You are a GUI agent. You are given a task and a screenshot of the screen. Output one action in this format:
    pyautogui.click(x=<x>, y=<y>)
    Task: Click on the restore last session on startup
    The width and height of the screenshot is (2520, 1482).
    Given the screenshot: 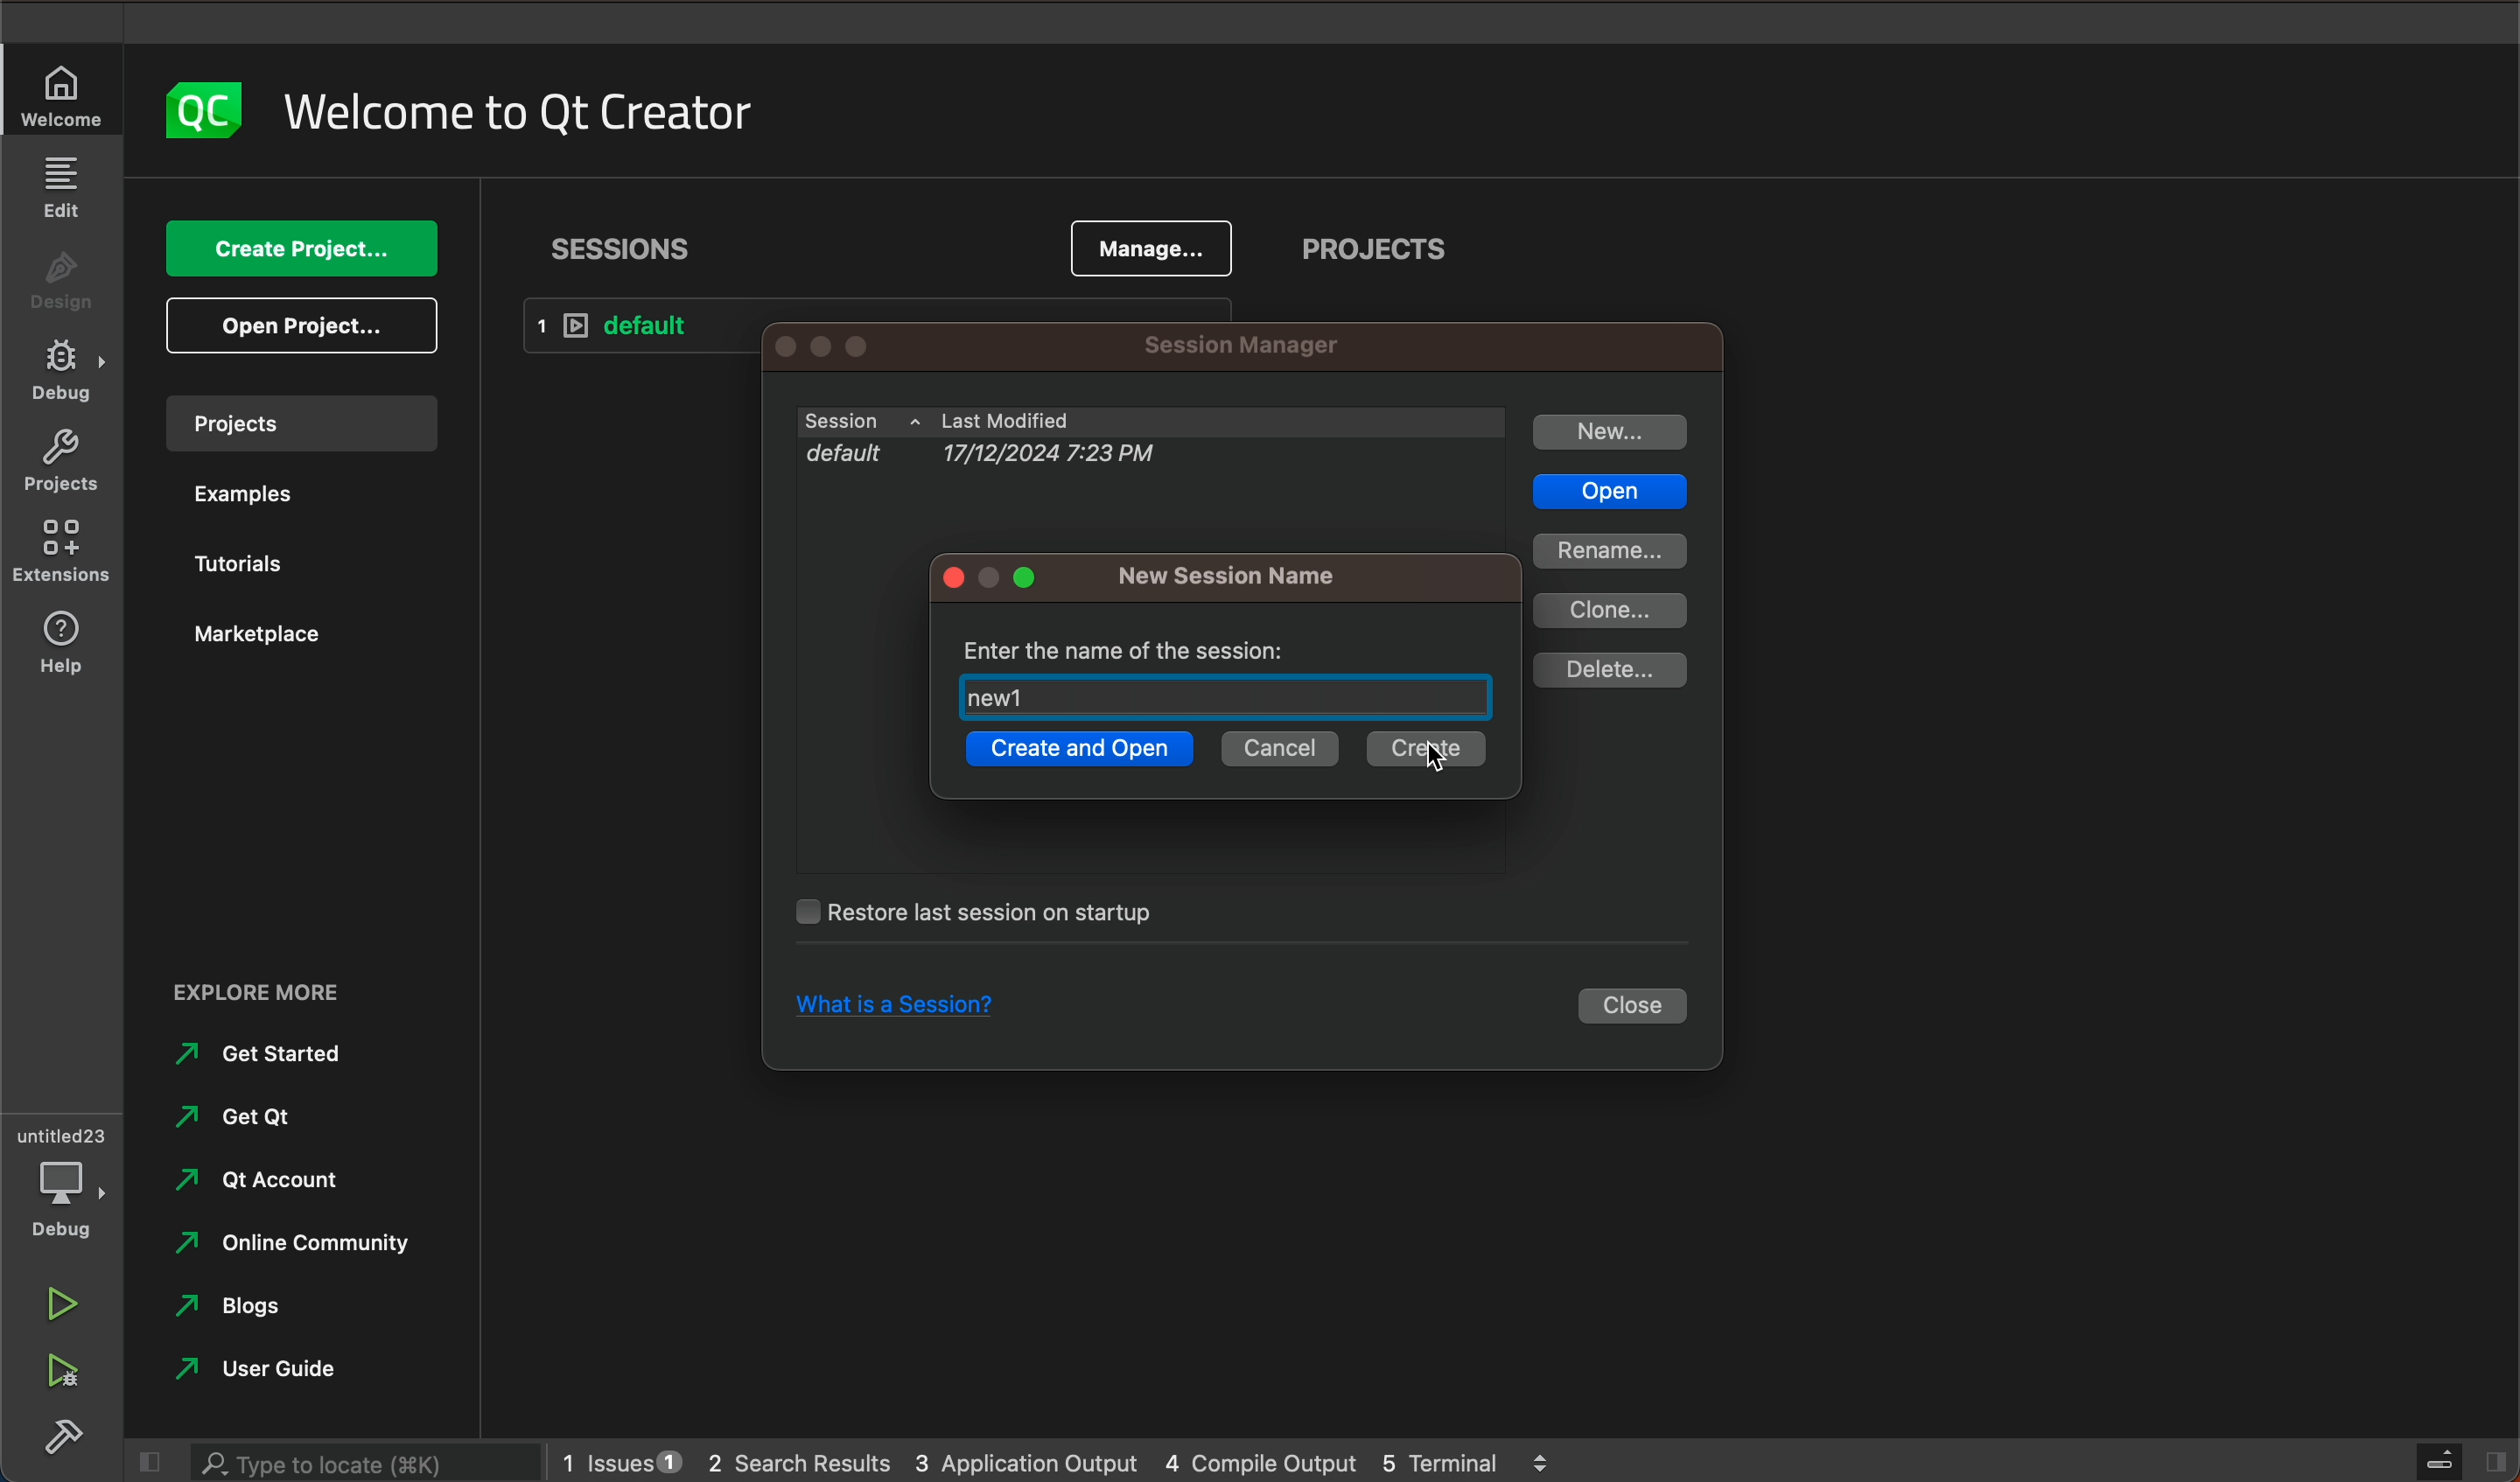 What is the action you would take?
    pyautogui.click(x=993, y=911)
    